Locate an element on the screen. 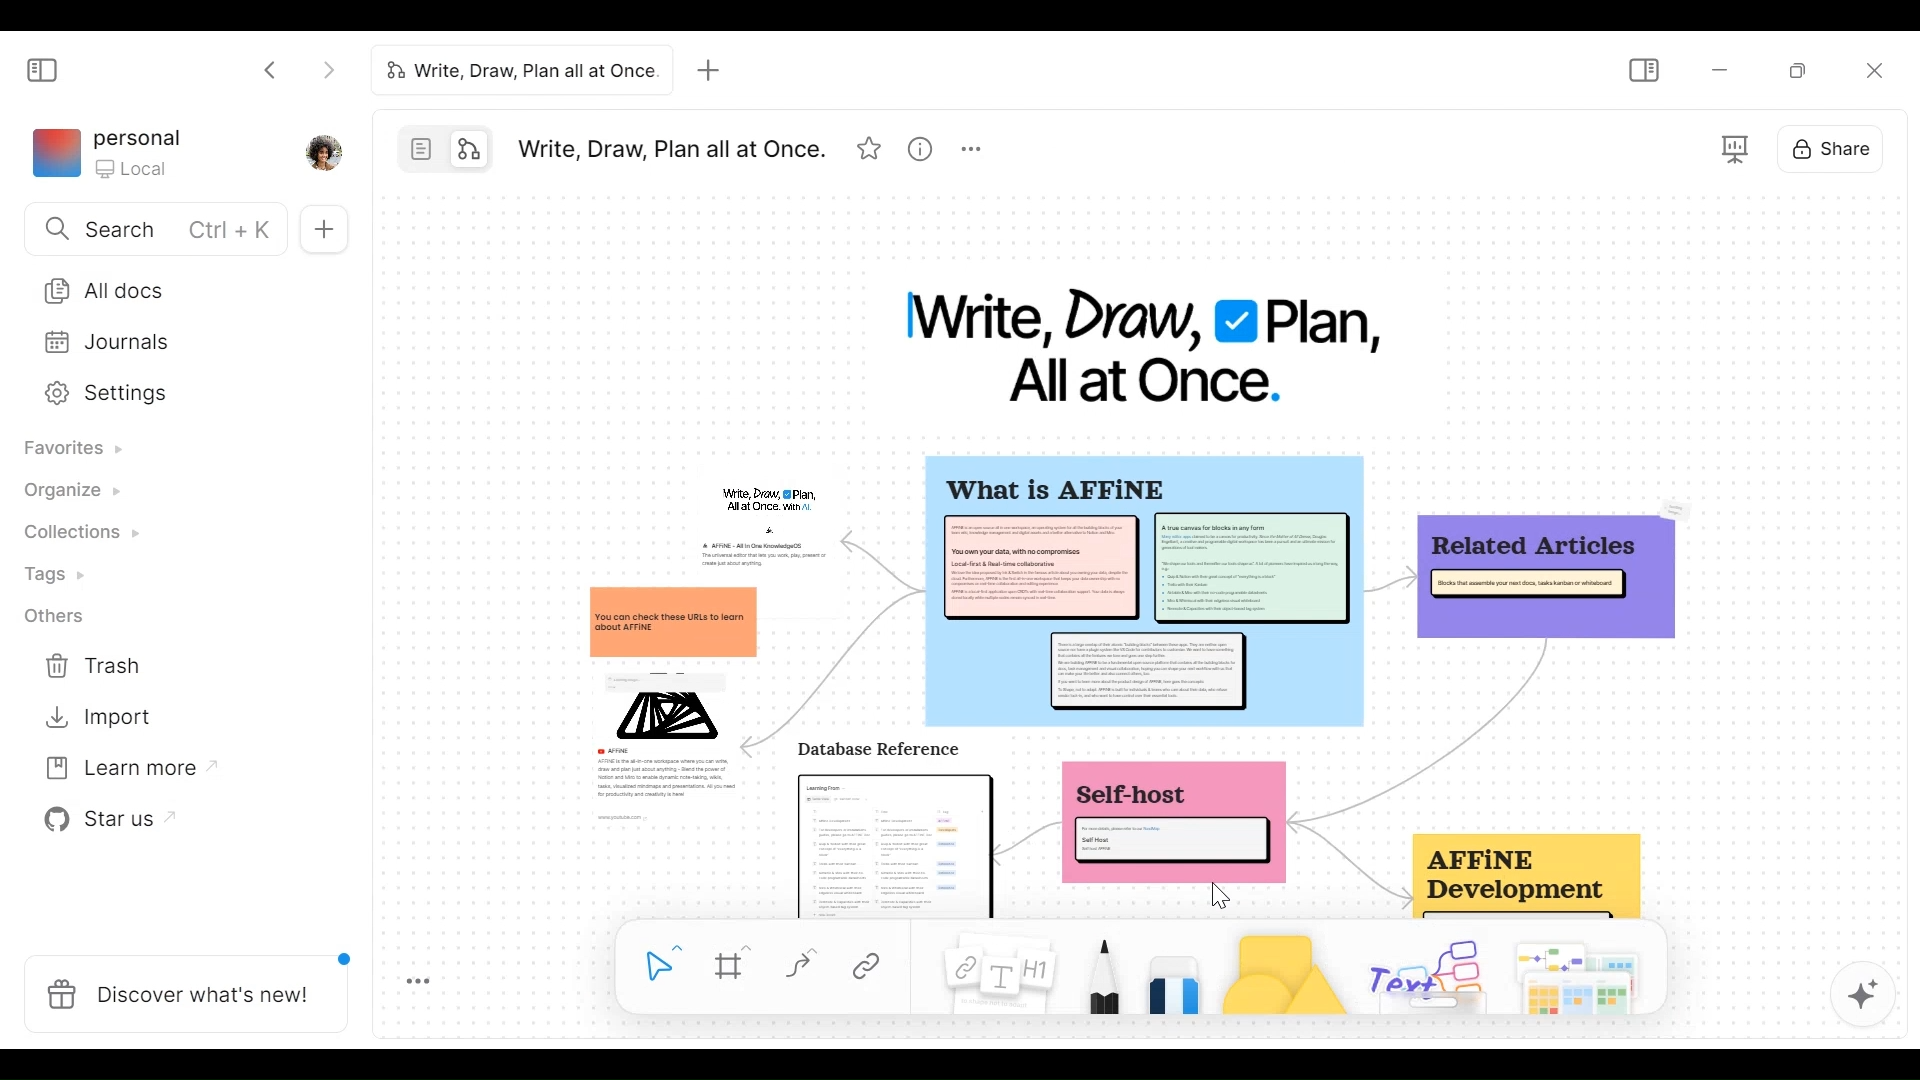  All documents is located at coordinates (178, 288).